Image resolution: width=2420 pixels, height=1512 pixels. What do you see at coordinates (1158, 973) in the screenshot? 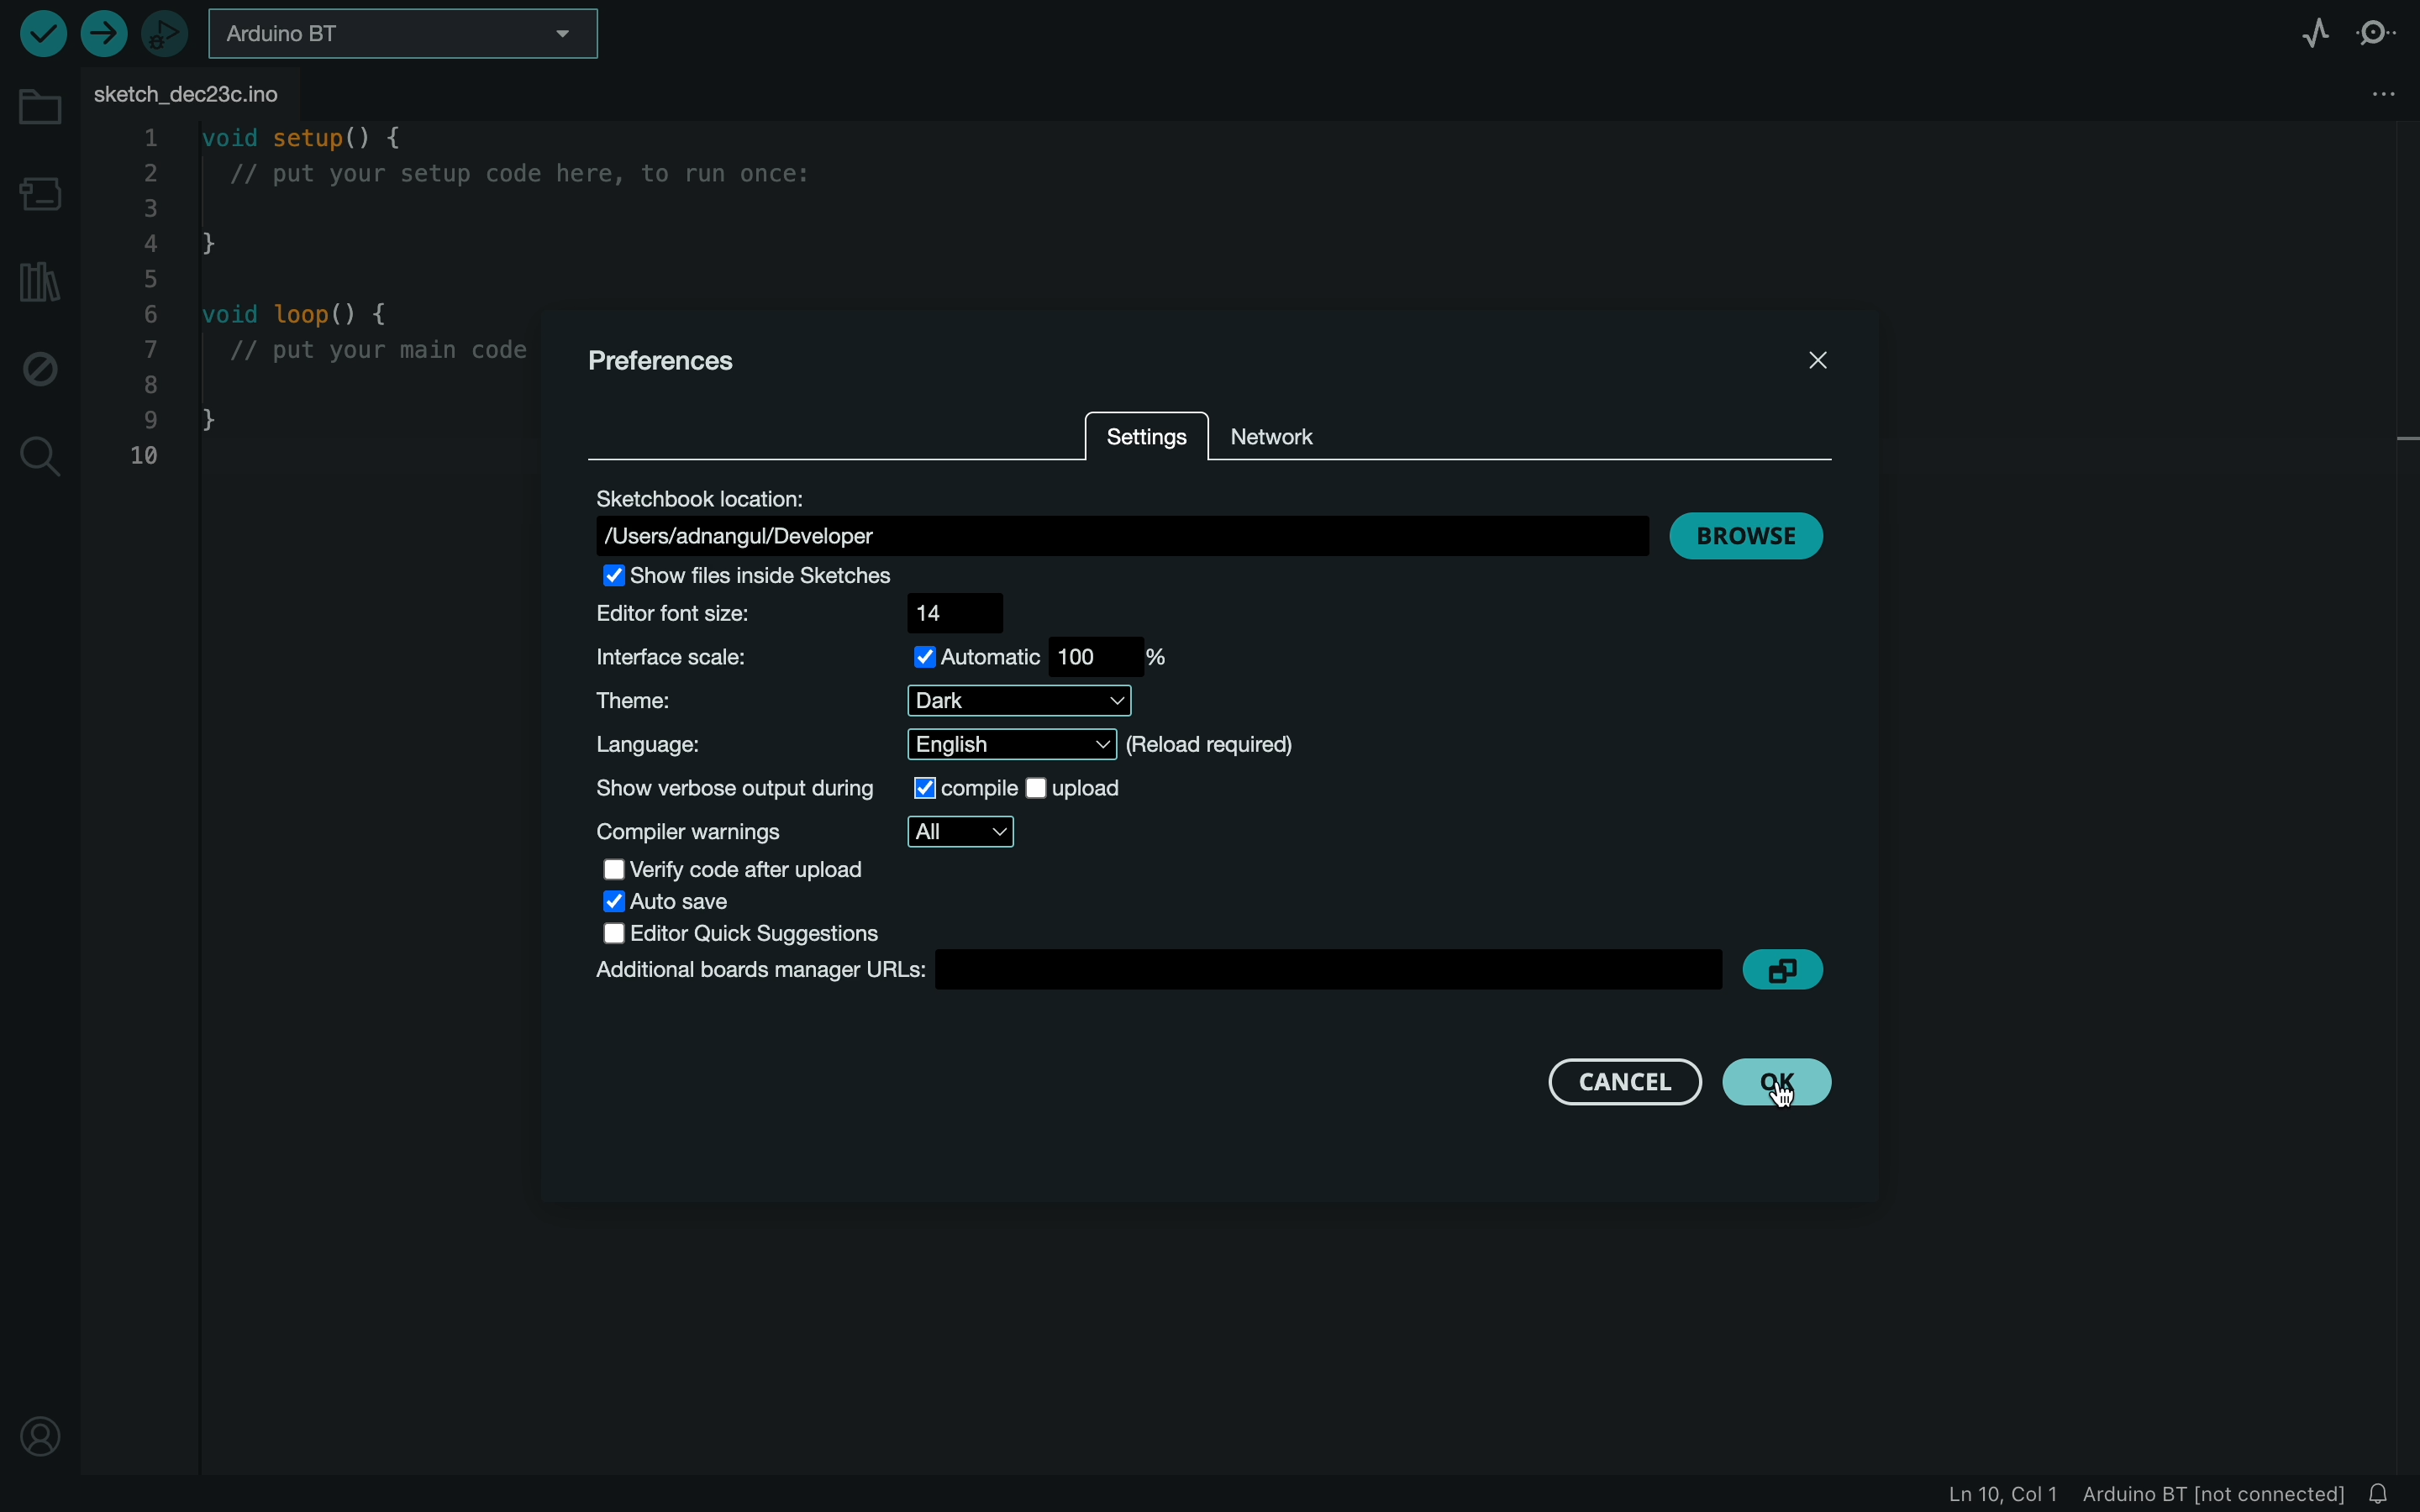
I see `boards manager` at bounding box center [1158, 973].